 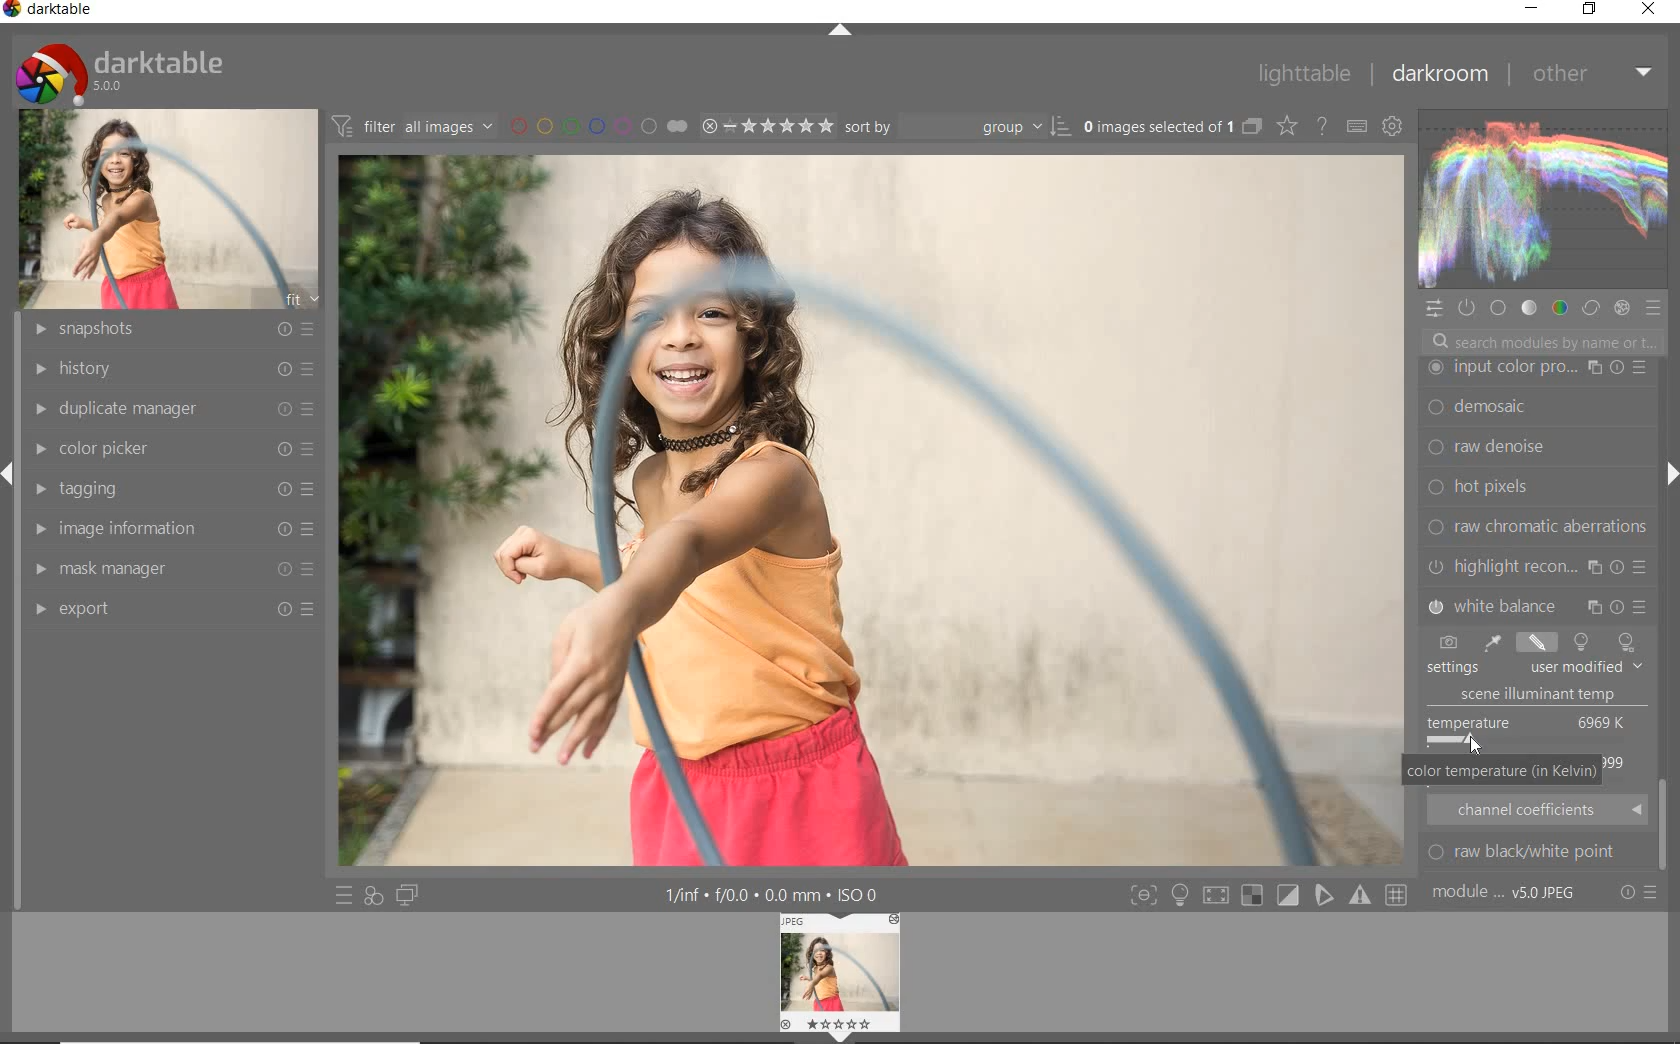 What do you see at coordinates (1288, 895) in the screenshot?
I see `toggle mode ` at bounding box center [1288, 895].